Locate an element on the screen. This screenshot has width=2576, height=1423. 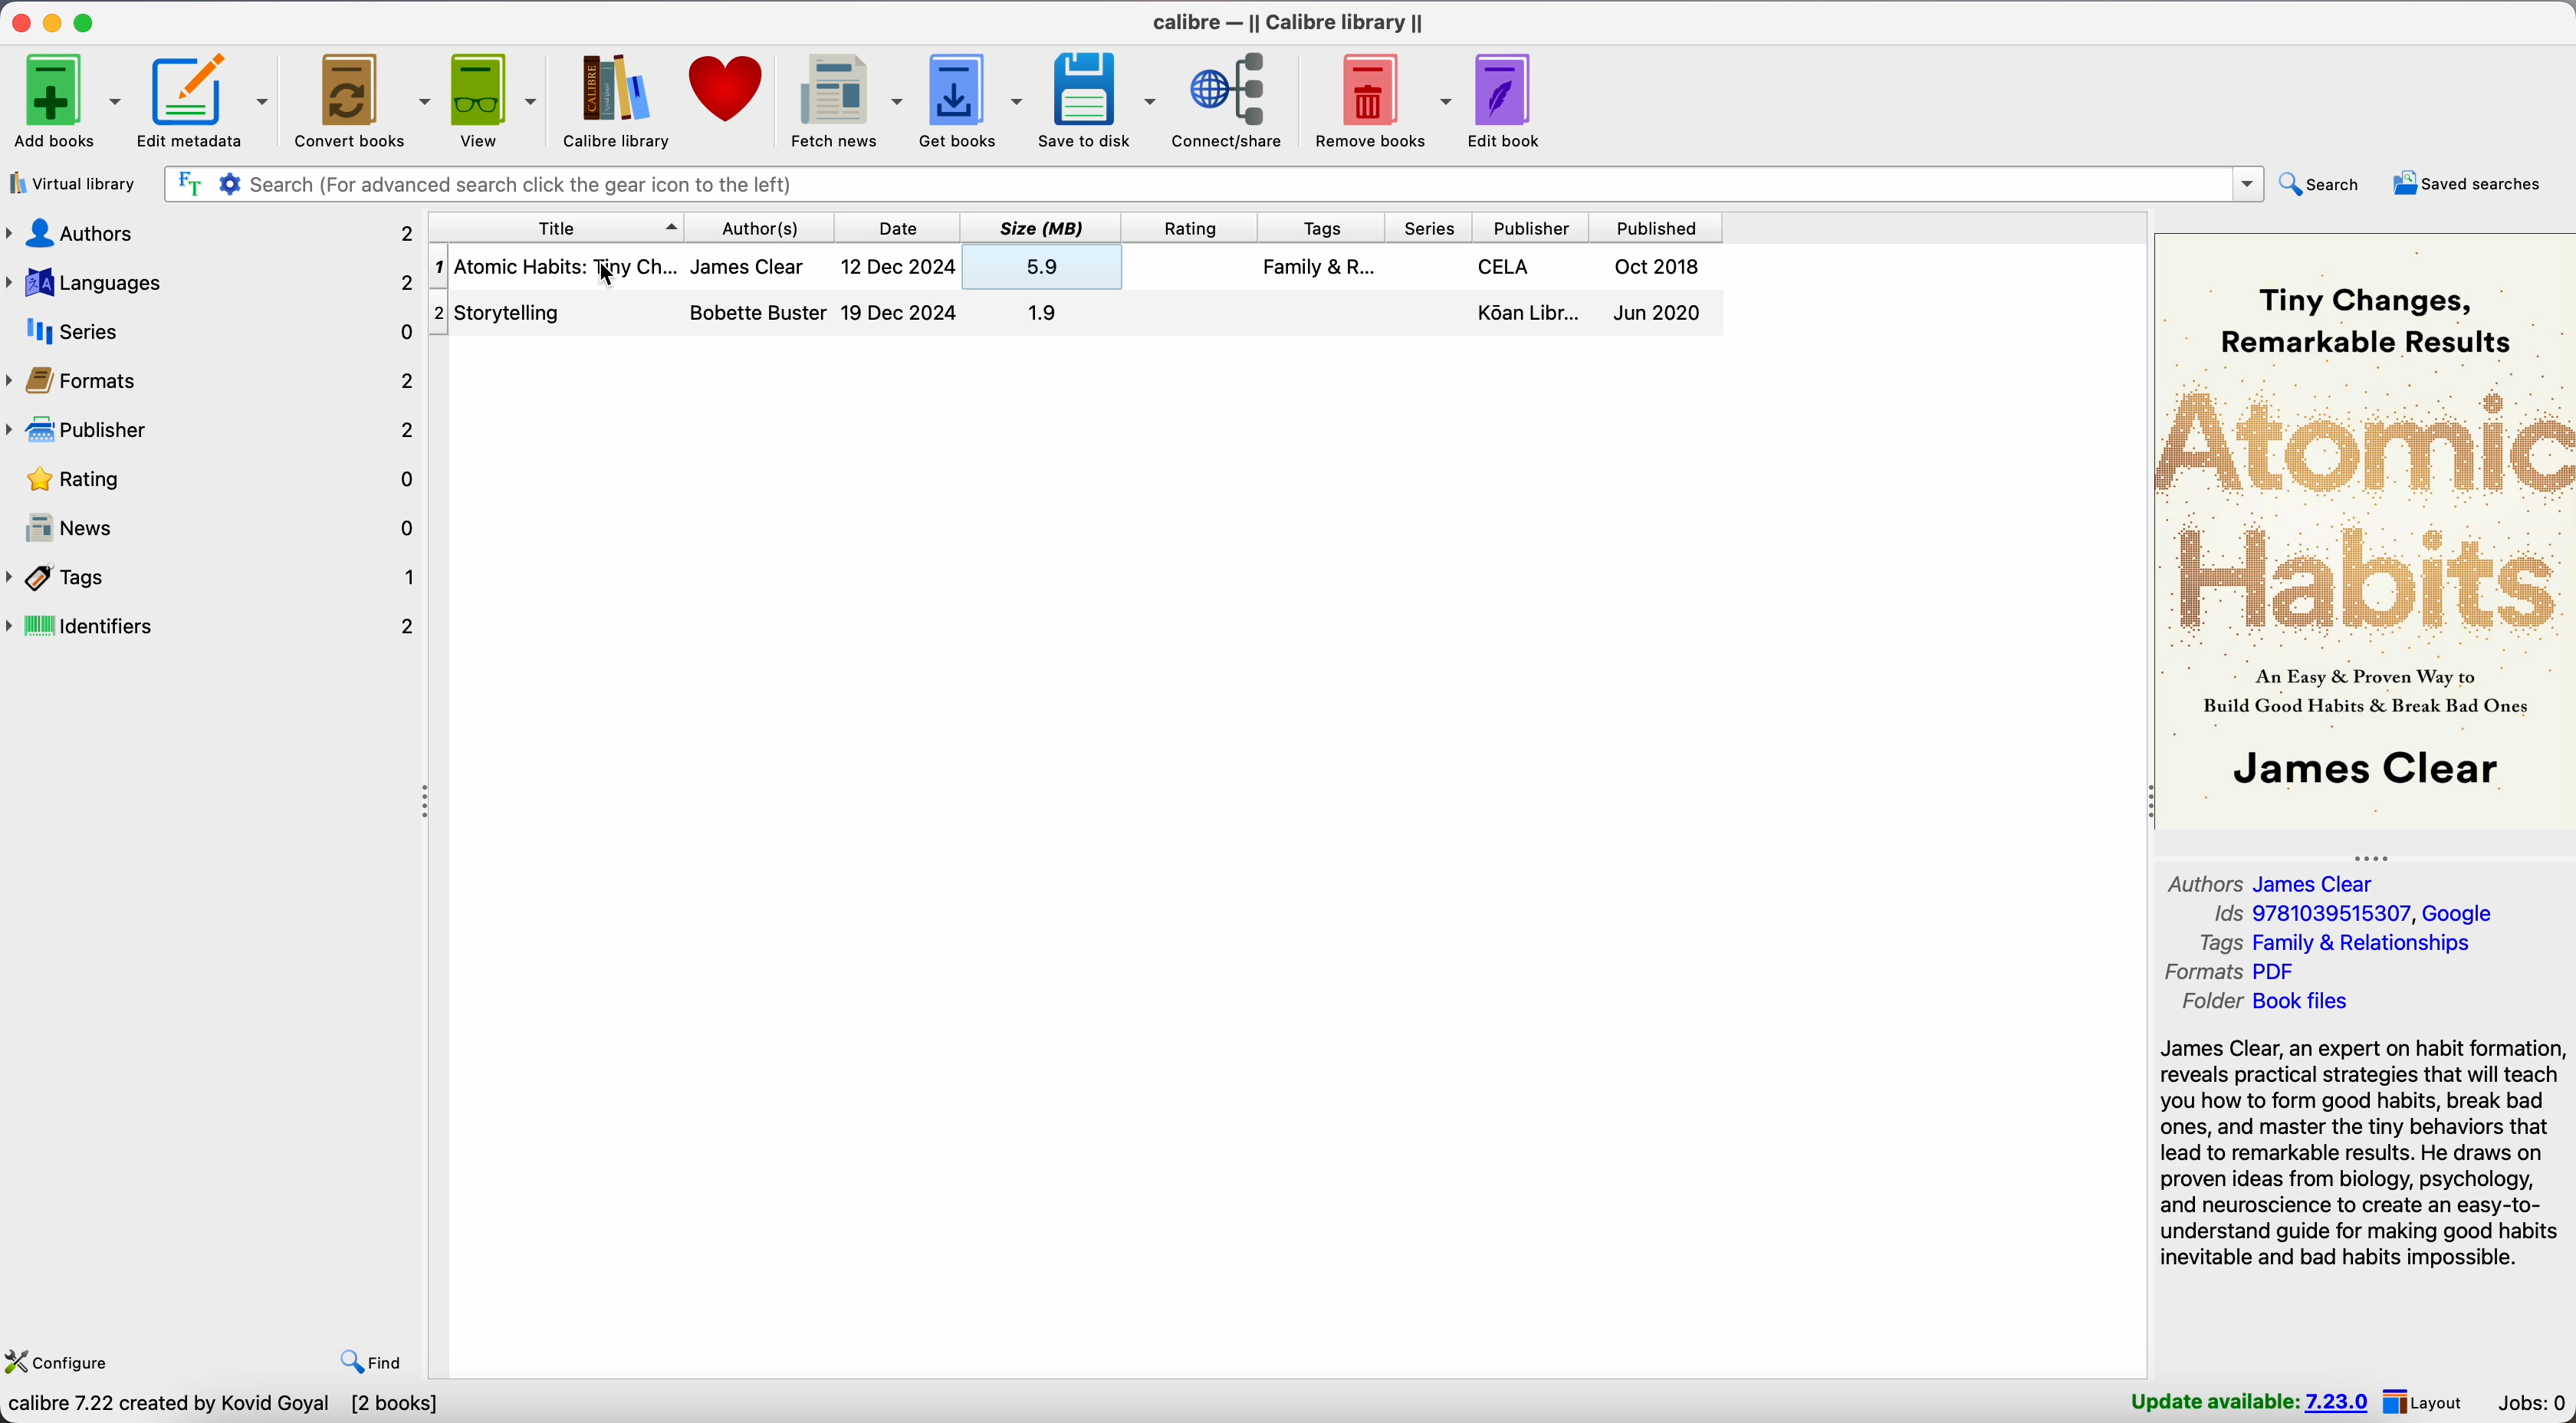
news is located at coordinates (222, 529).